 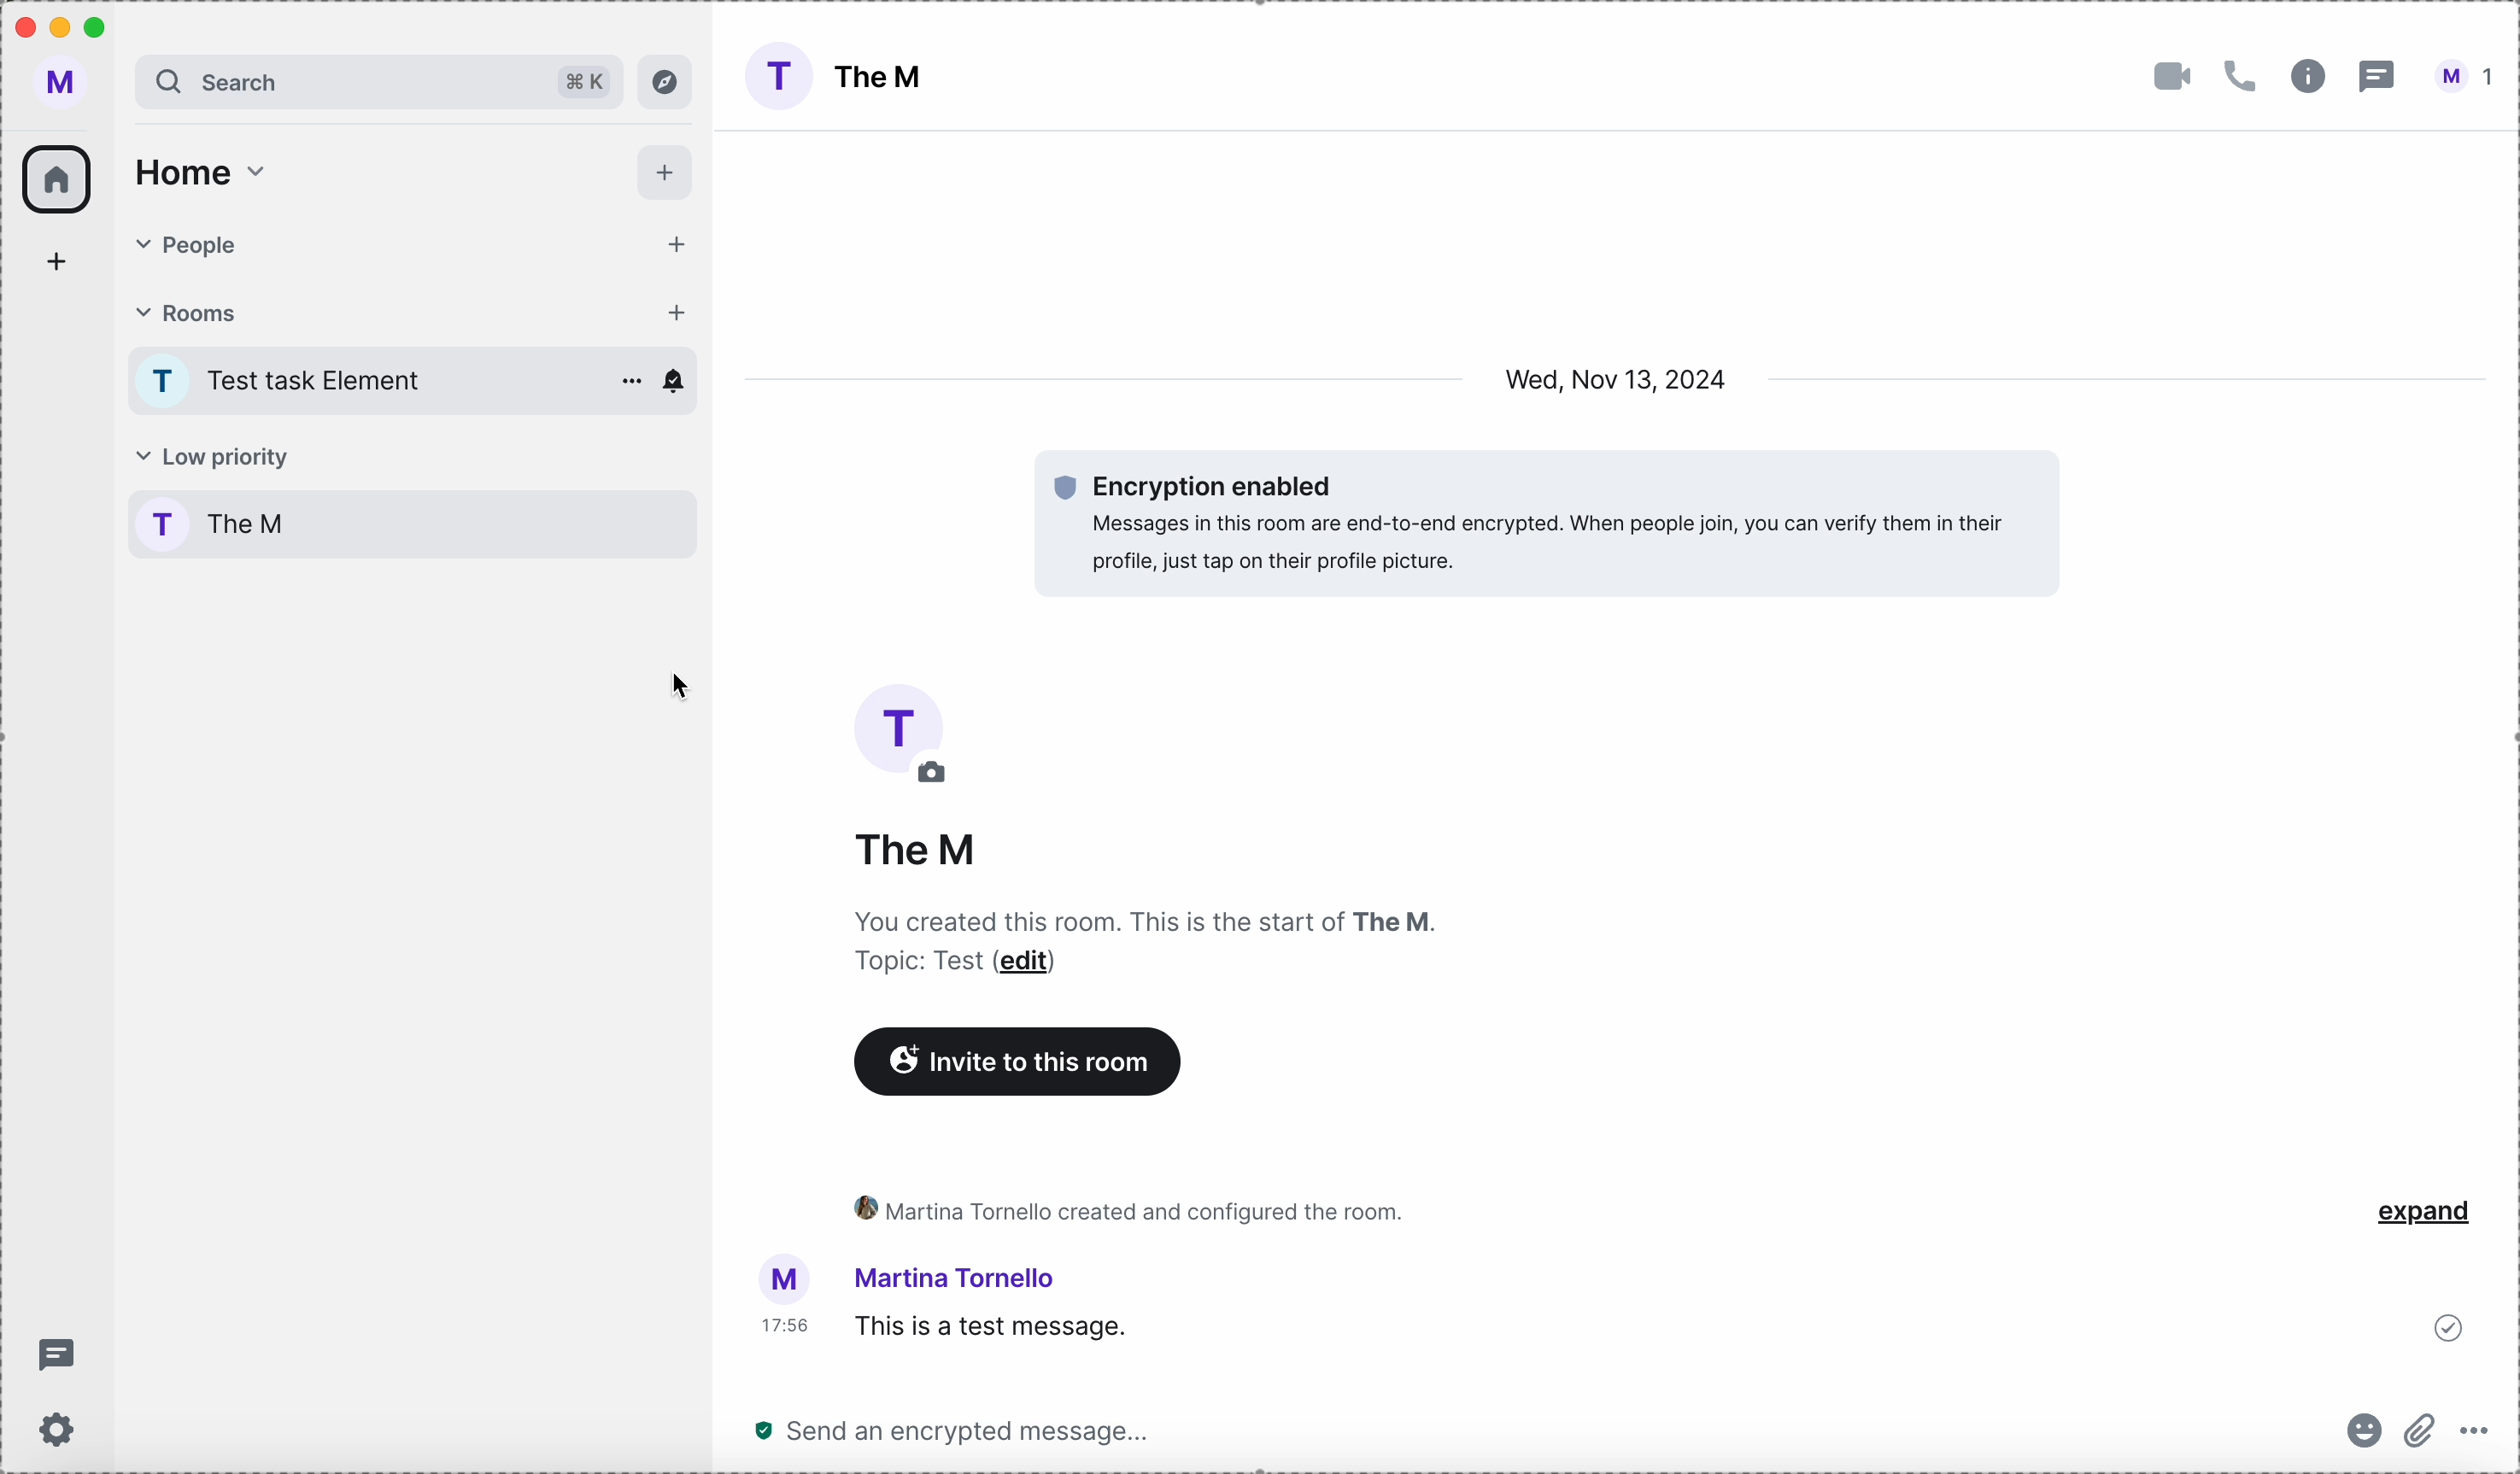 I want to click on user, so click(x=2460, y=77).